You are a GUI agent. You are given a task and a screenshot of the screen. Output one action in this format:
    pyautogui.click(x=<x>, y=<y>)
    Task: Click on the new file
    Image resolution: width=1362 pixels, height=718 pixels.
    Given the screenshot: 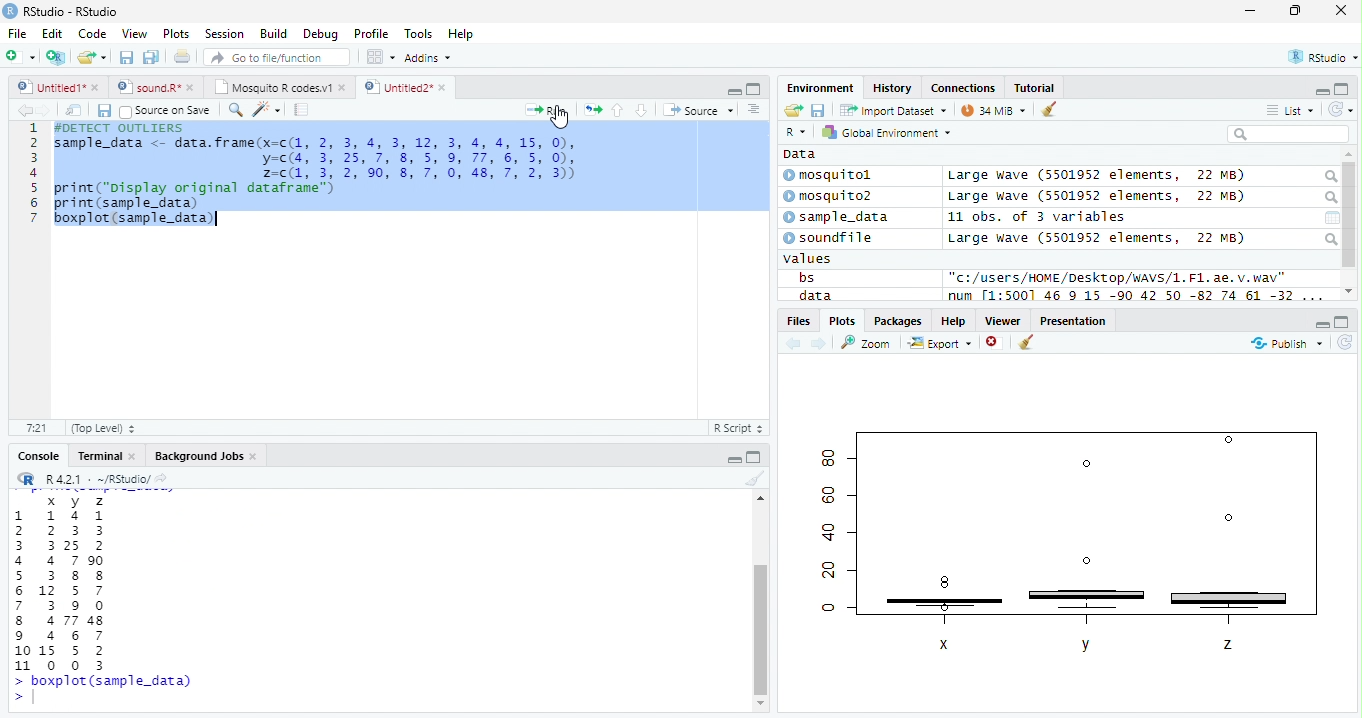 What is the action you would take?
    pyautogui.click(x=21, y=57)
    